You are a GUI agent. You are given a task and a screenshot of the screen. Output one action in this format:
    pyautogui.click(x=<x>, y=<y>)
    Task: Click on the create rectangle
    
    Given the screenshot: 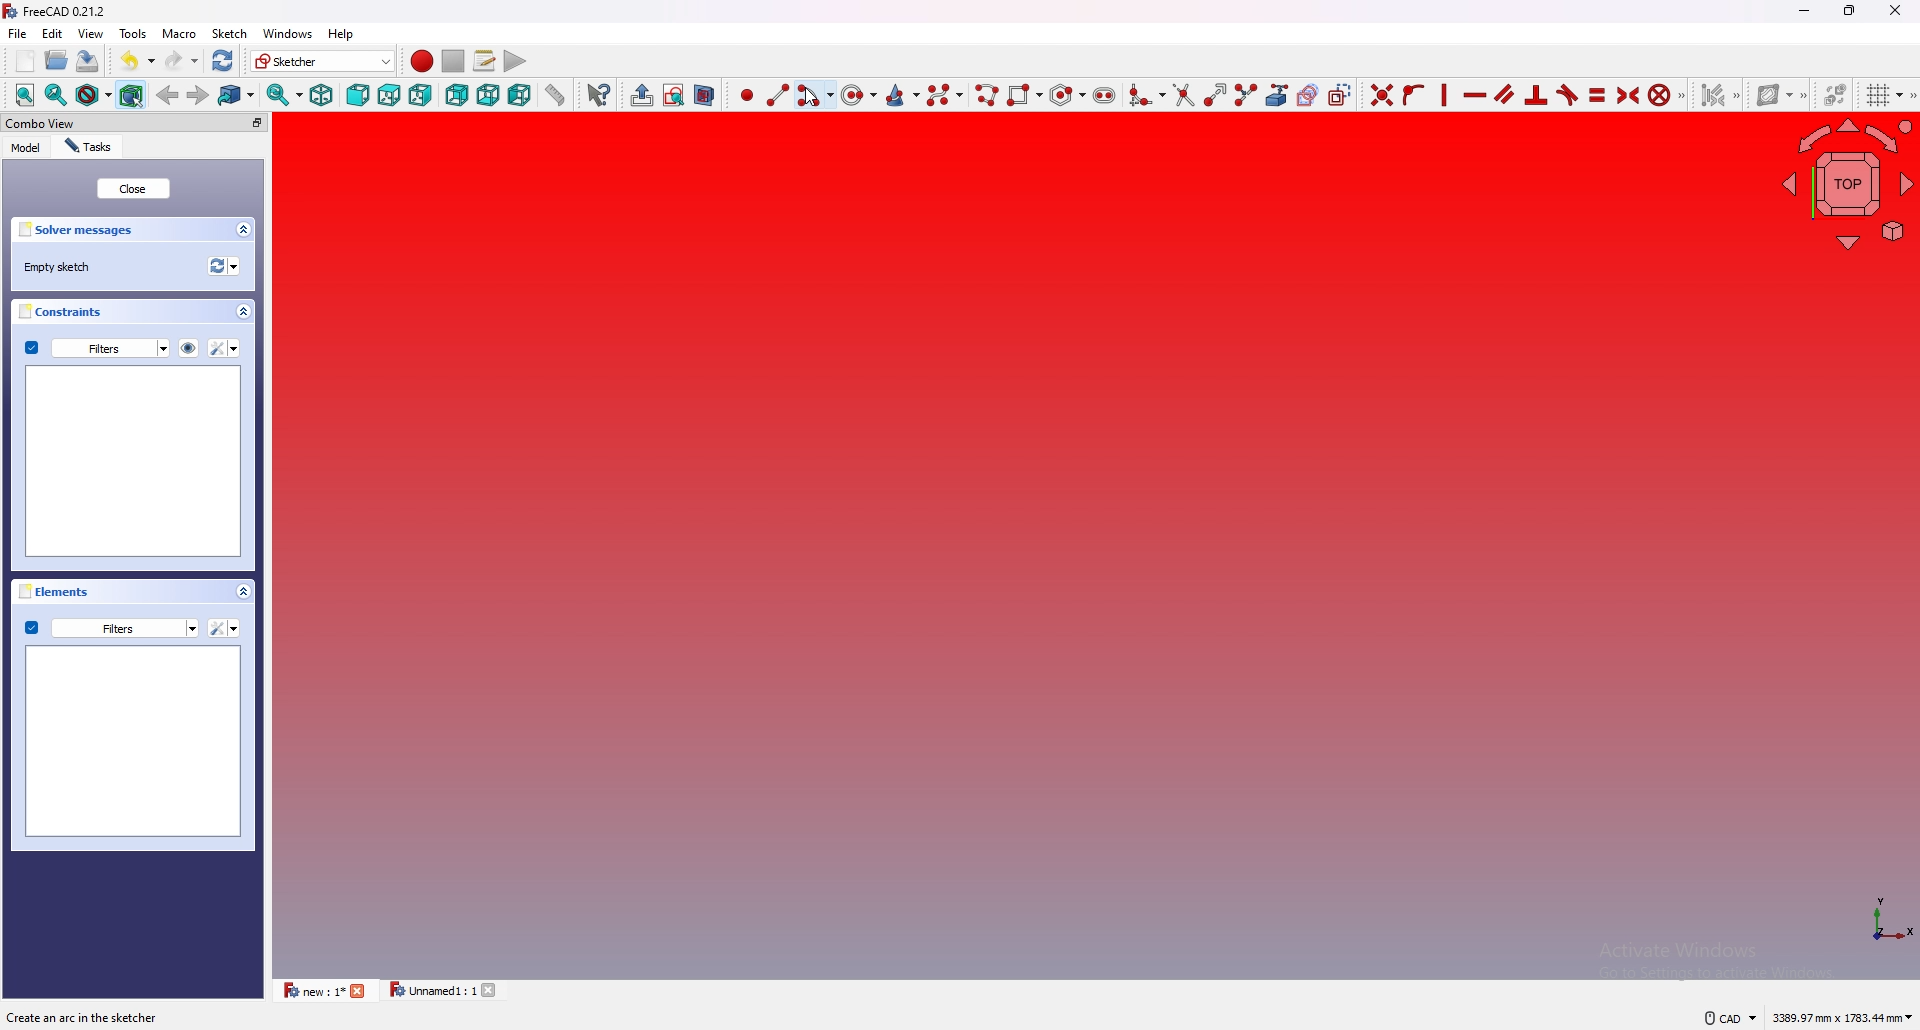 What is the action you would take?
    pyautogui.click(x=1023, y=95)
    